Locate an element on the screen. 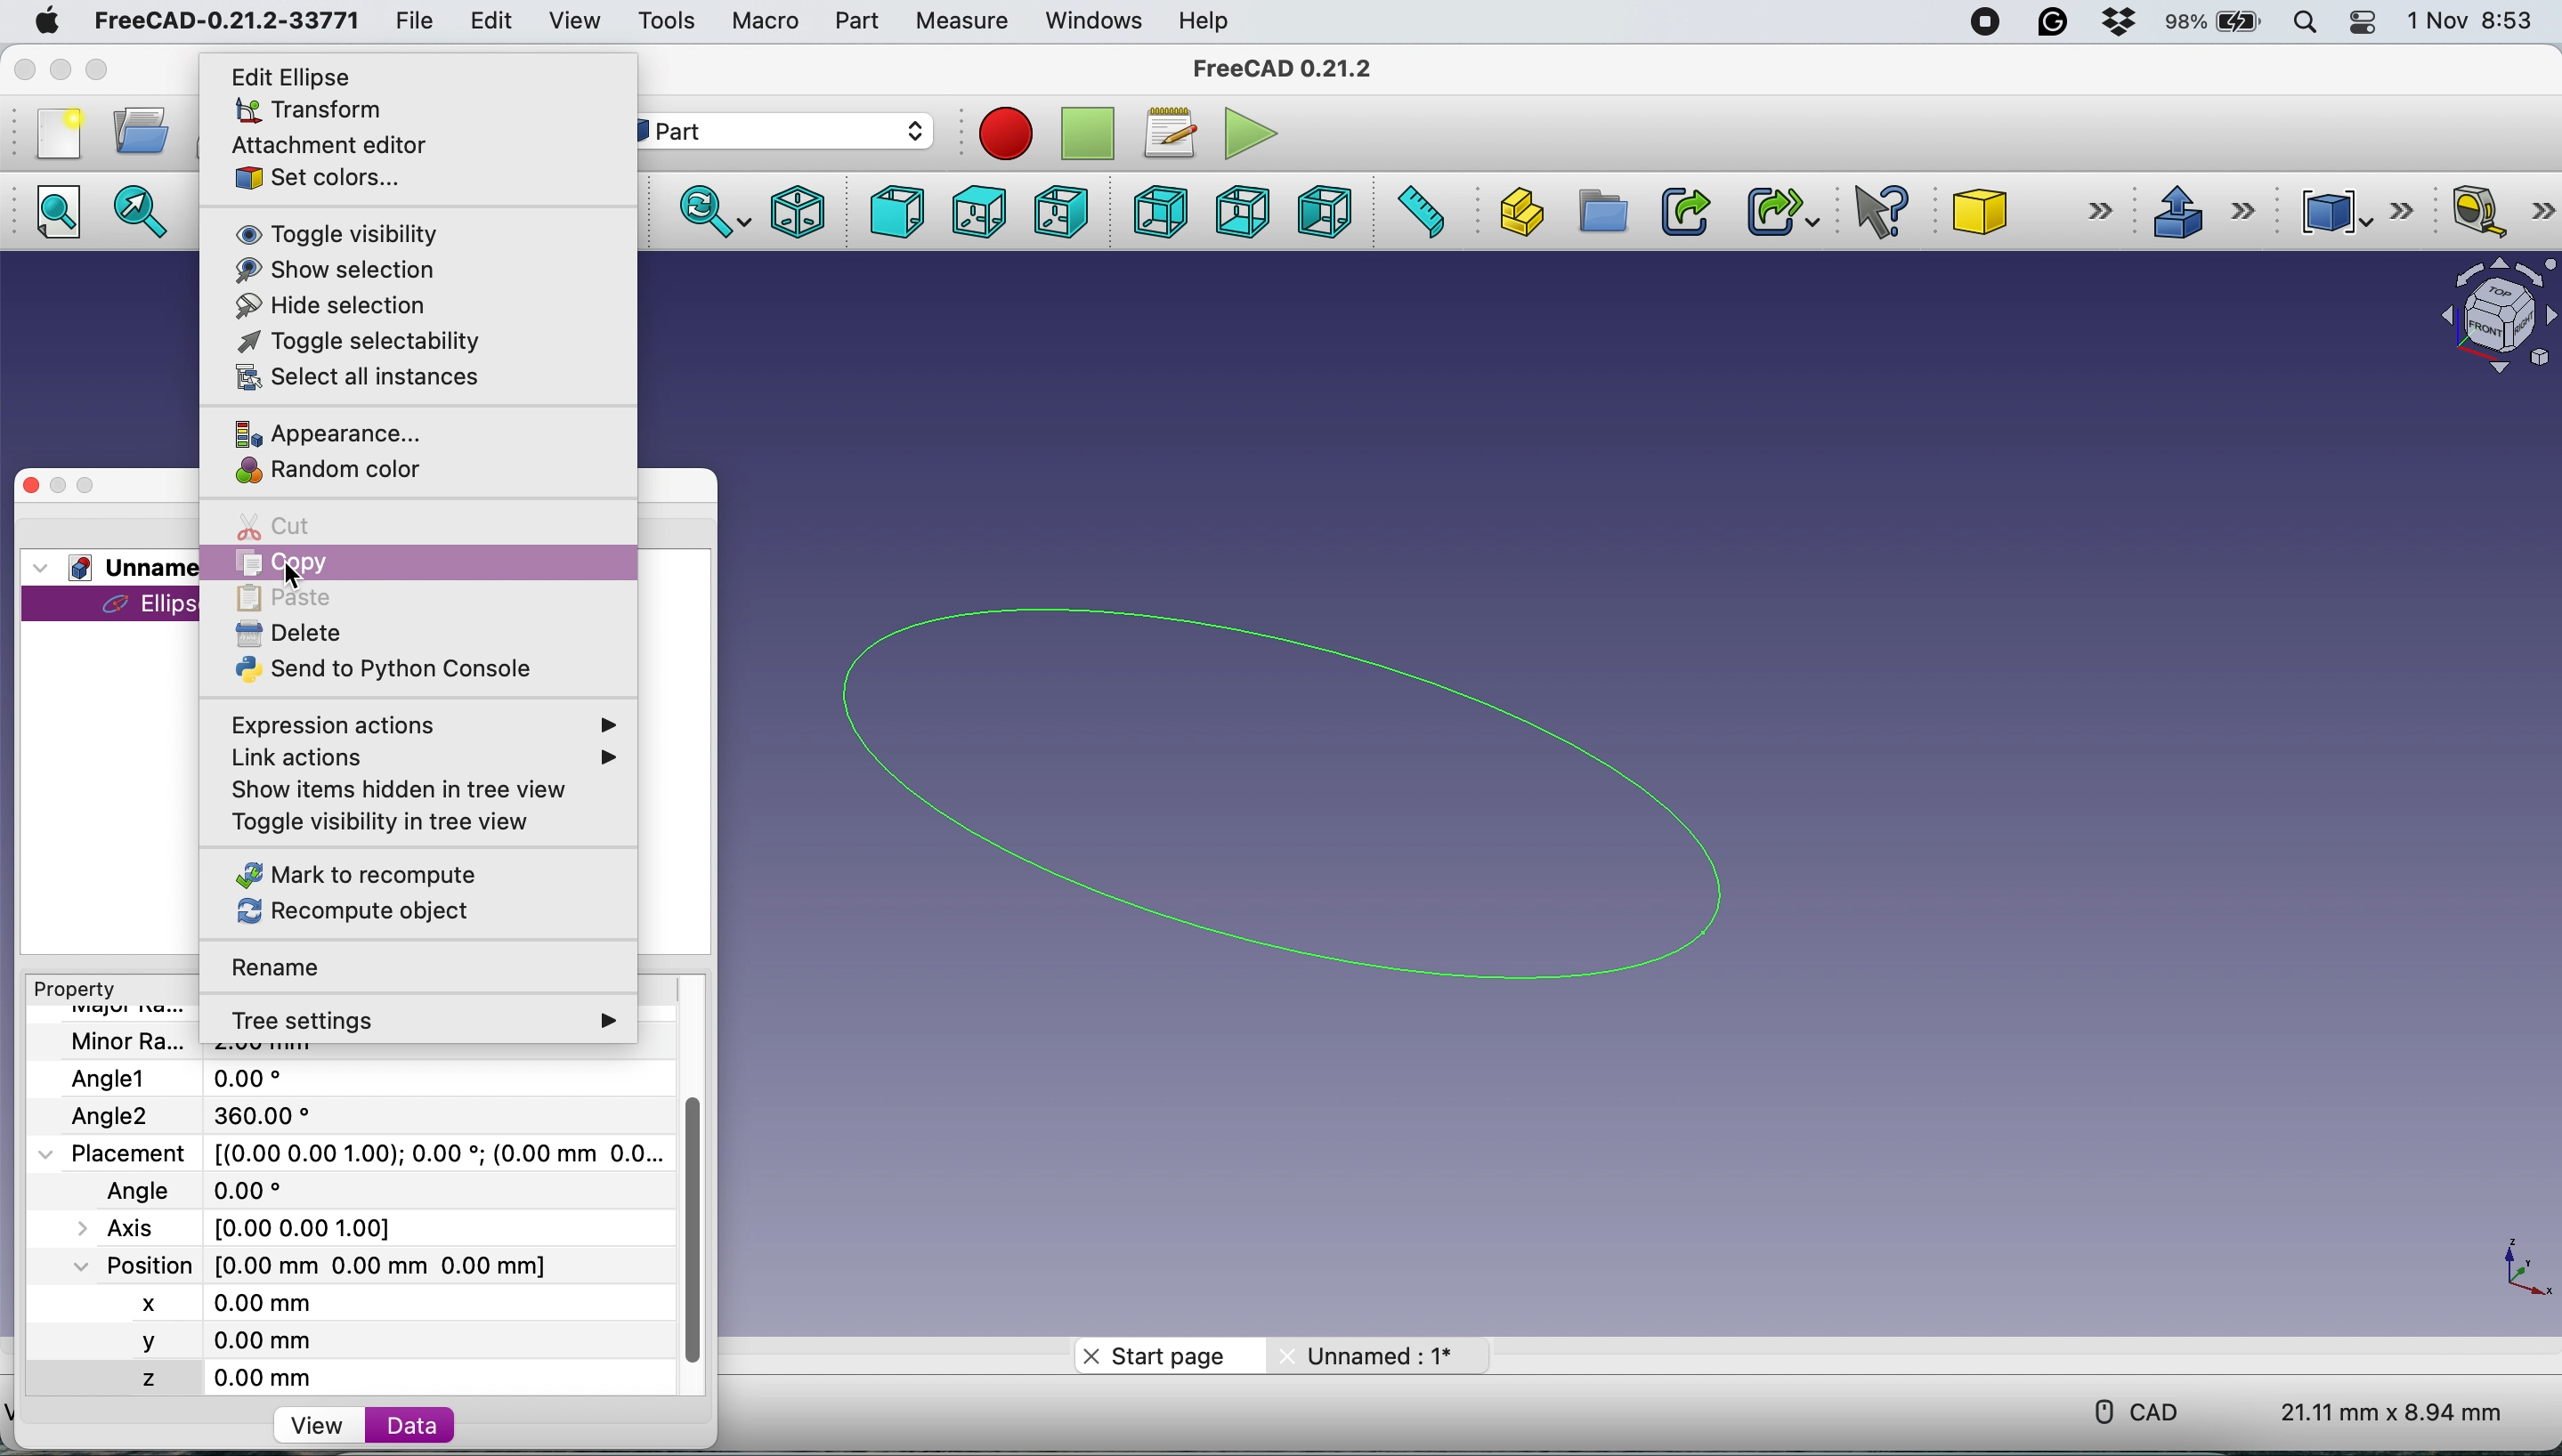 The width and height of the screenshot is (2562, 1456). set colors is located at coordinates (318, 176).